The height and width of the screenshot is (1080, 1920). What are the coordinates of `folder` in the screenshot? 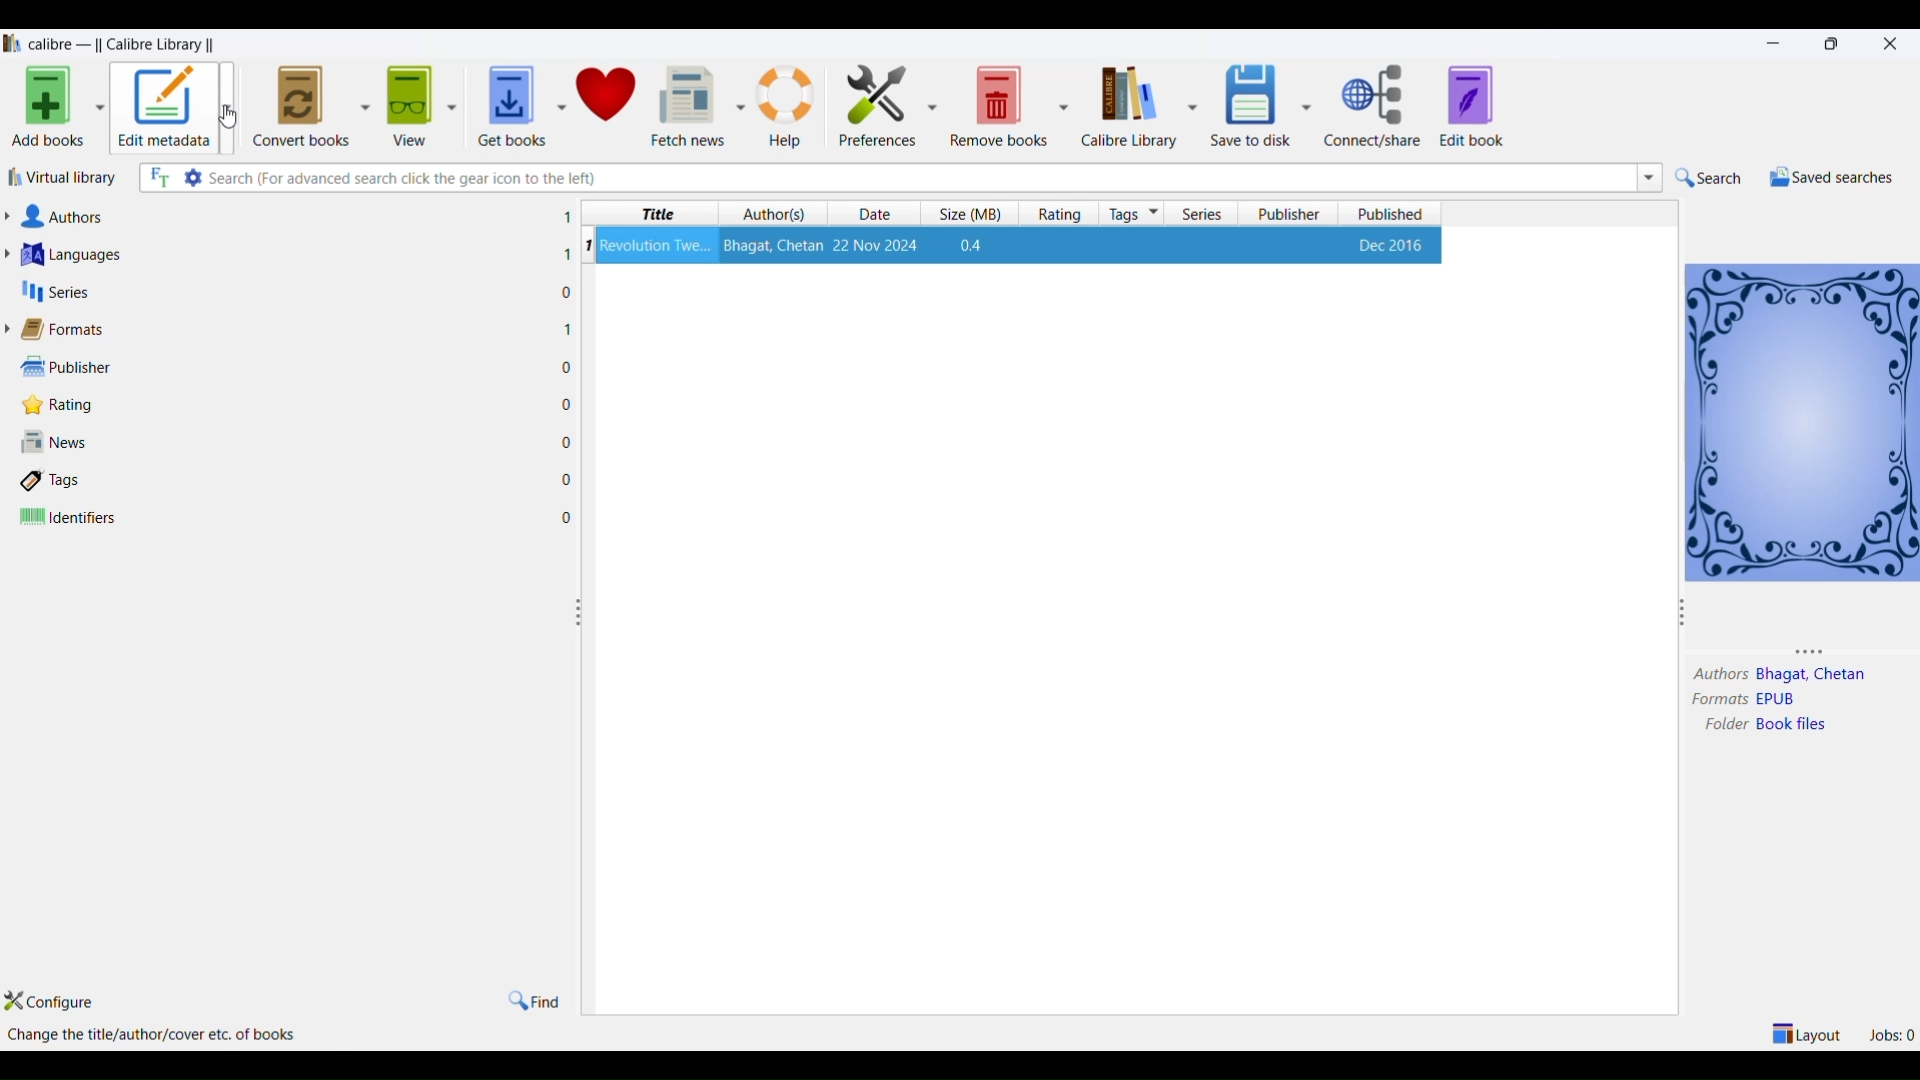 It's located at (1721, 726).